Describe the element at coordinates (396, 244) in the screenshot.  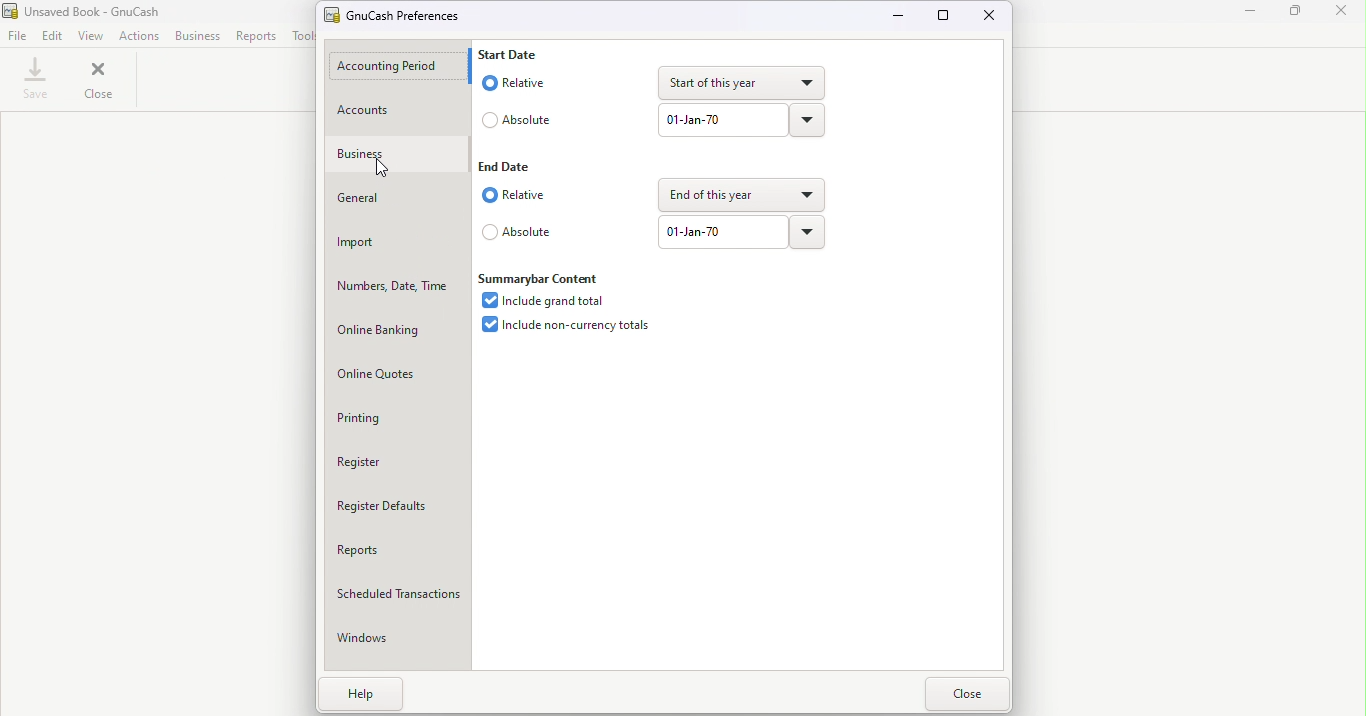
I see `Import` at that location.